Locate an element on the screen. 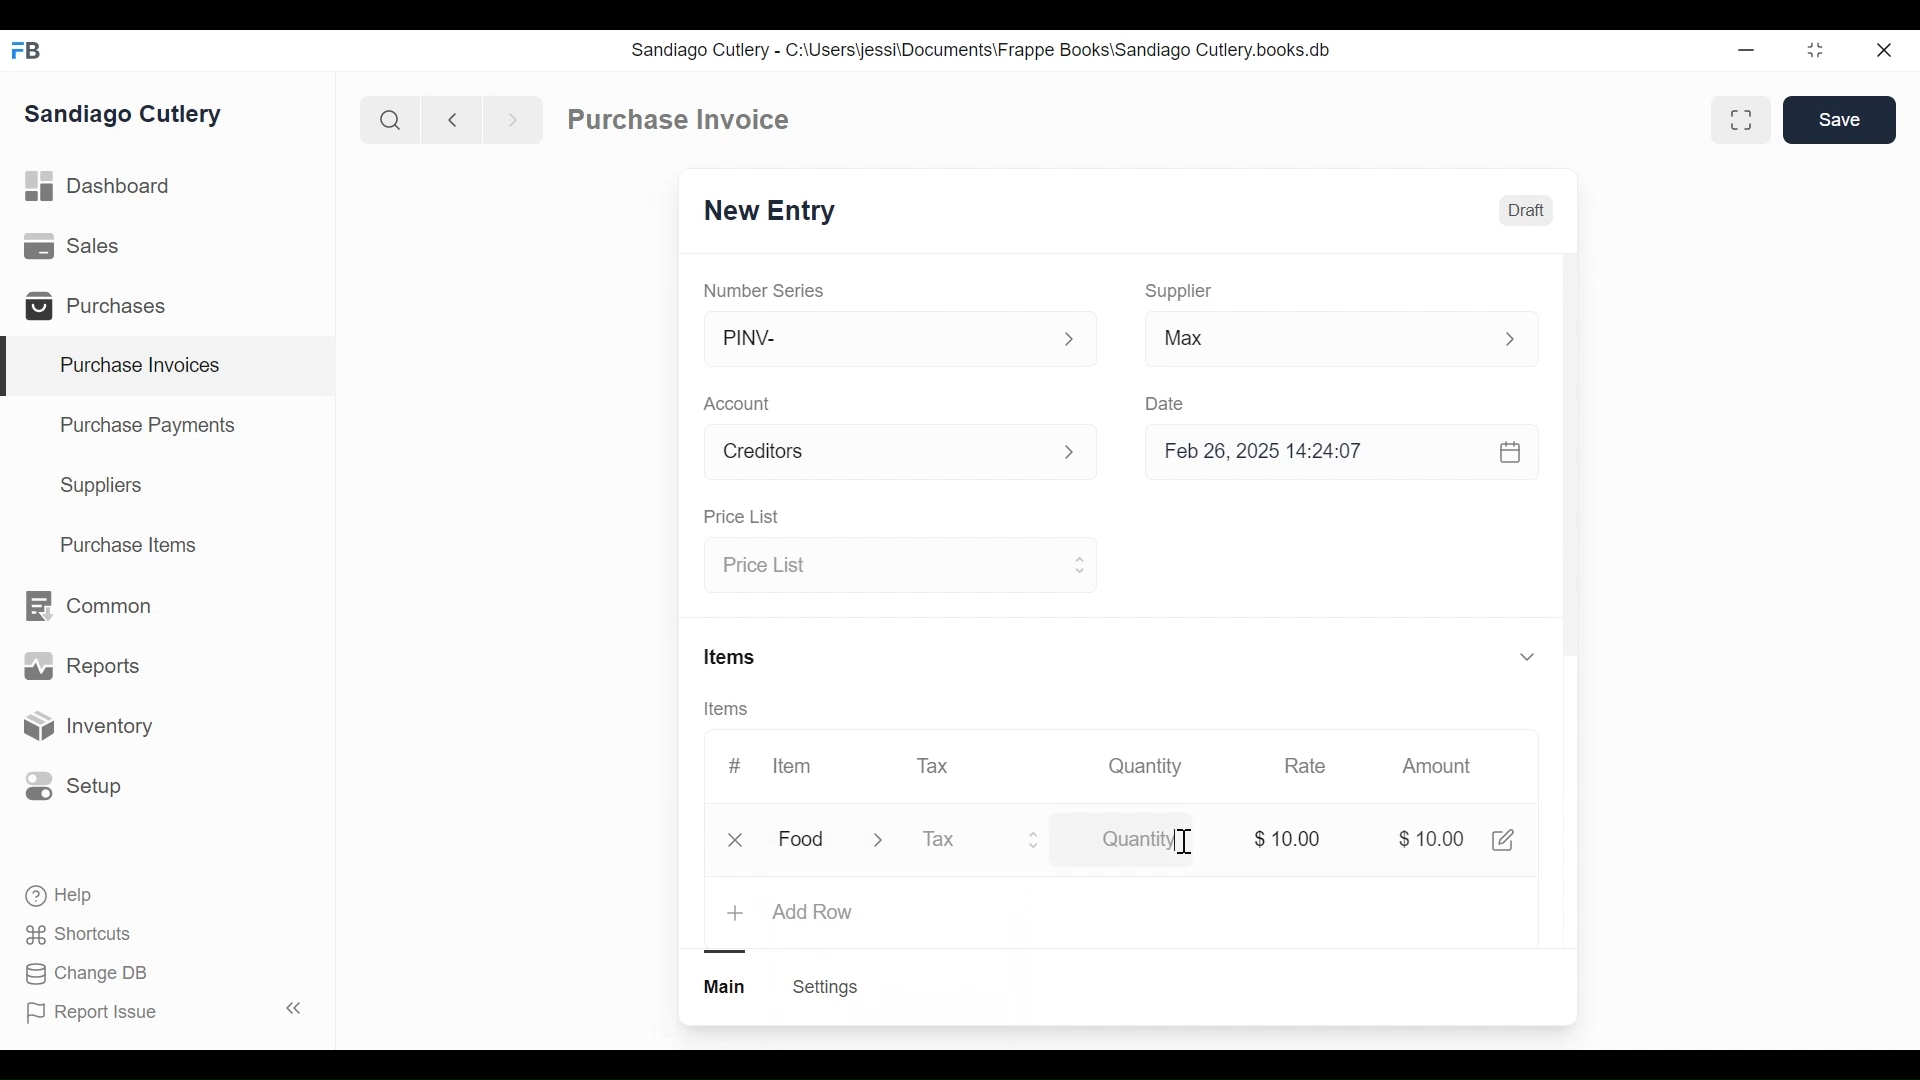 Image resolution: width=1920 pixels, height=1080 pixels. Suppliers is located at coordinates (102, 486).